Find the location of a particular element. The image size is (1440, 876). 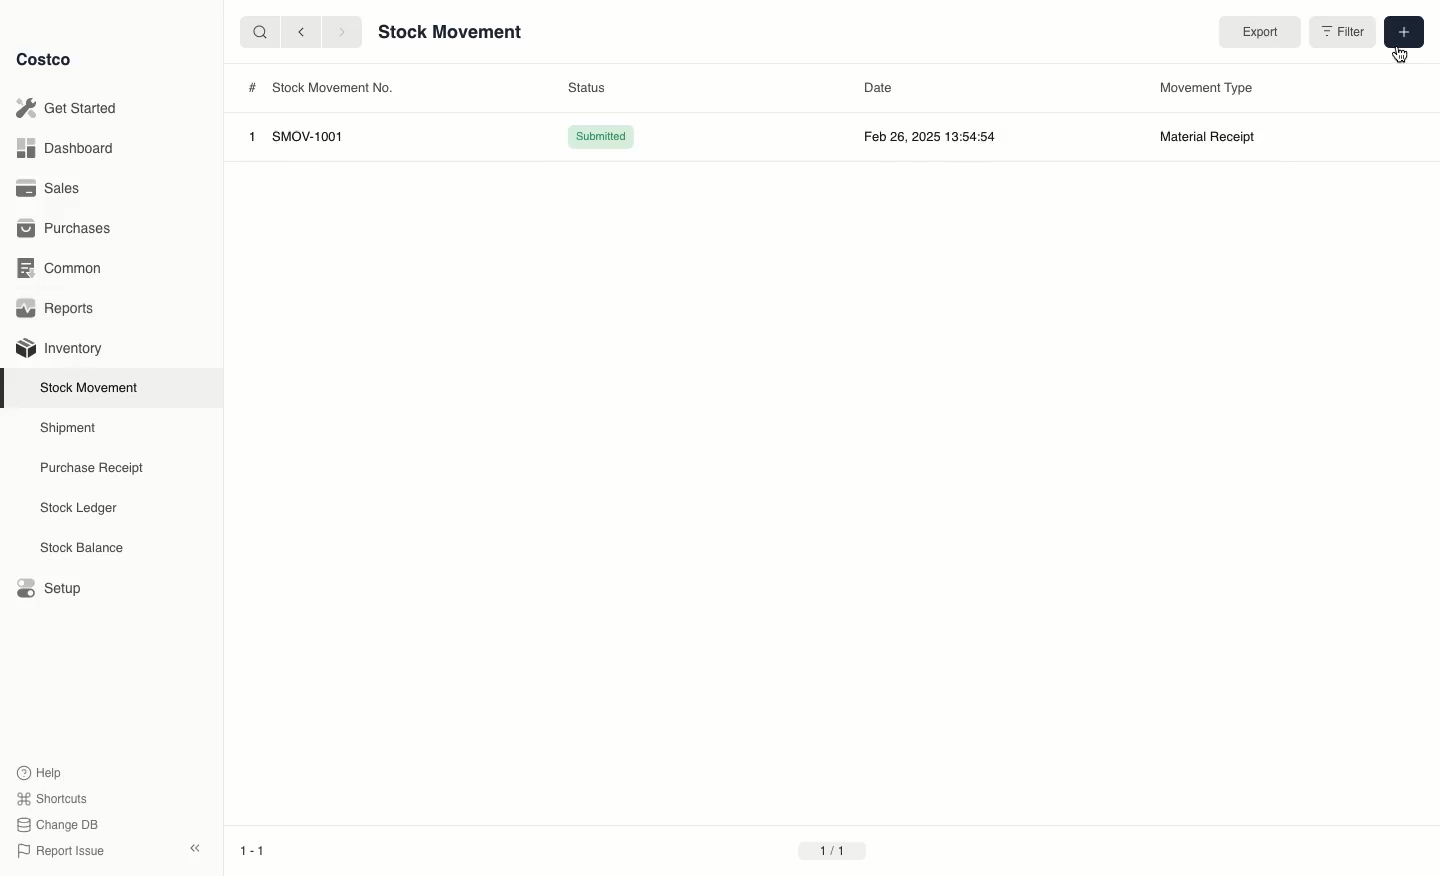

cursor is located at coordinates (1397, 57).